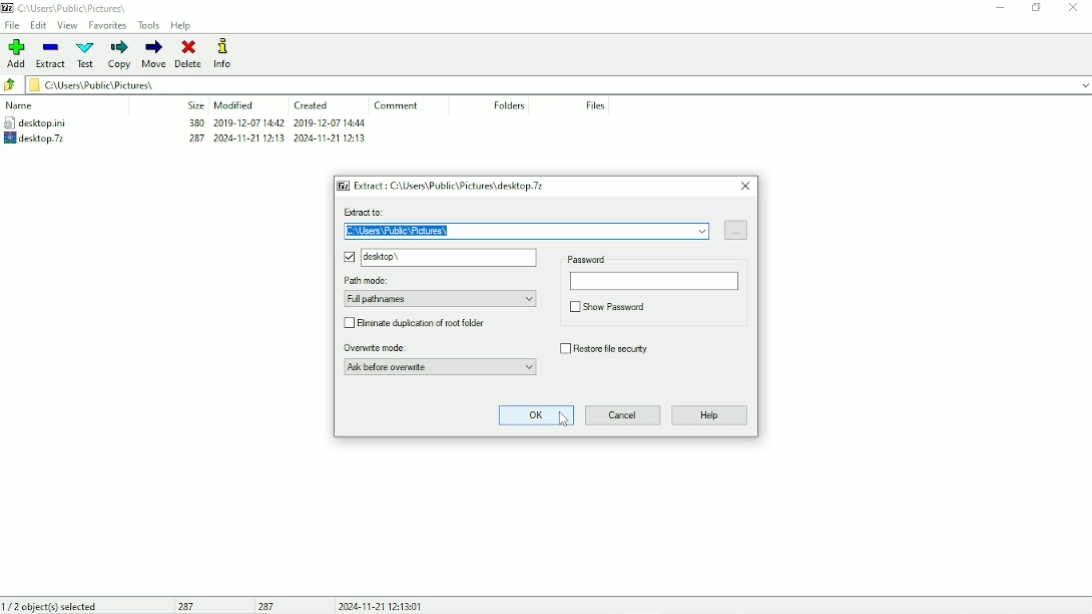 Image resolution: width=1092 pixels, height=614 pixels. I want to click on Browse, so click(735, 229).